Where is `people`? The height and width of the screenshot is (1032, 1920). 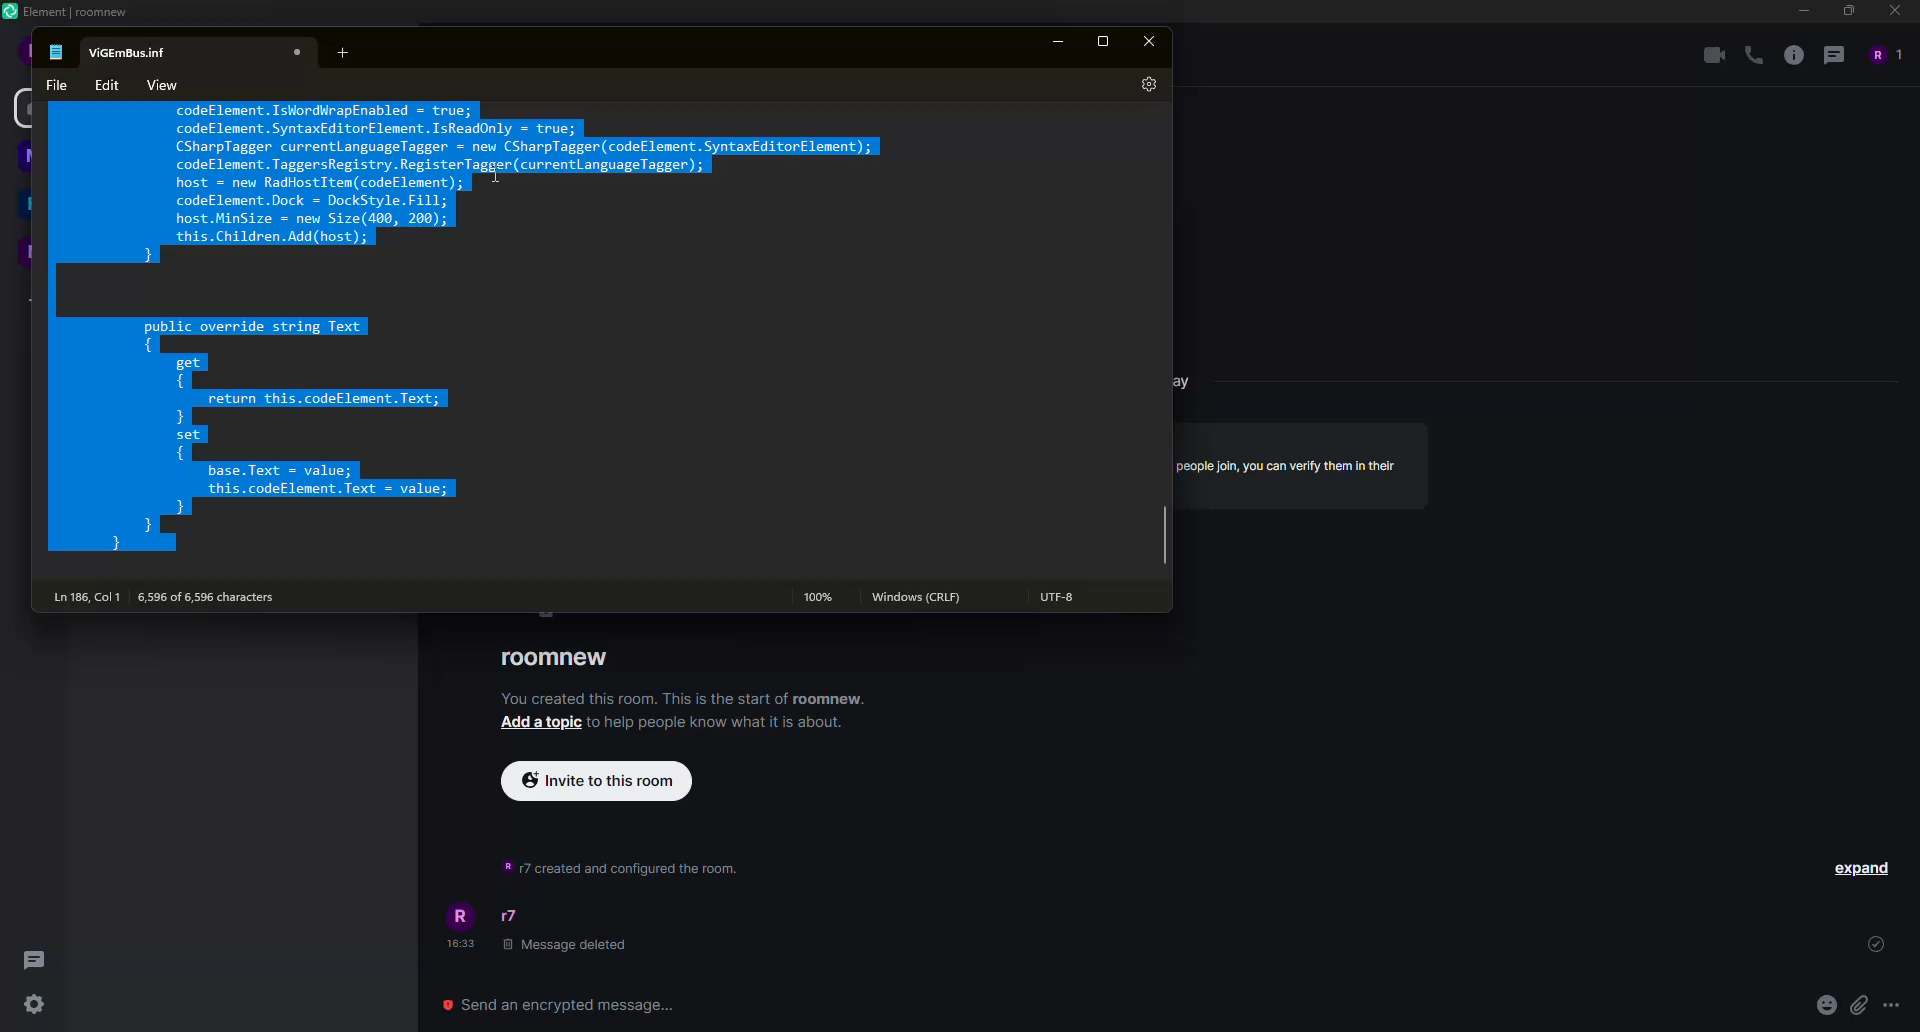
people is located at coordinates (1884, 53).